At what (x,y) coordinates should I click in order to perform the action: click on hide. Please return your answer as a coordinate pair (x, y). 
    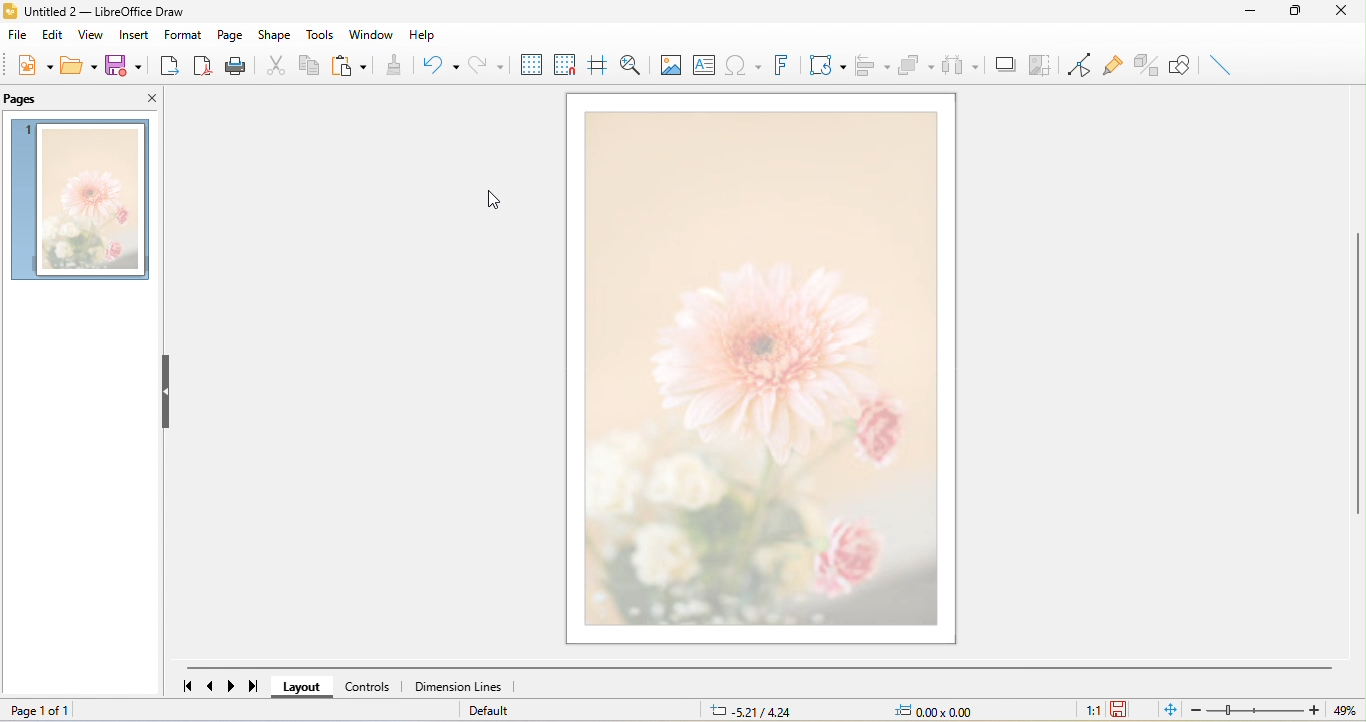
    Looking at the image, I should click on (169, 394).